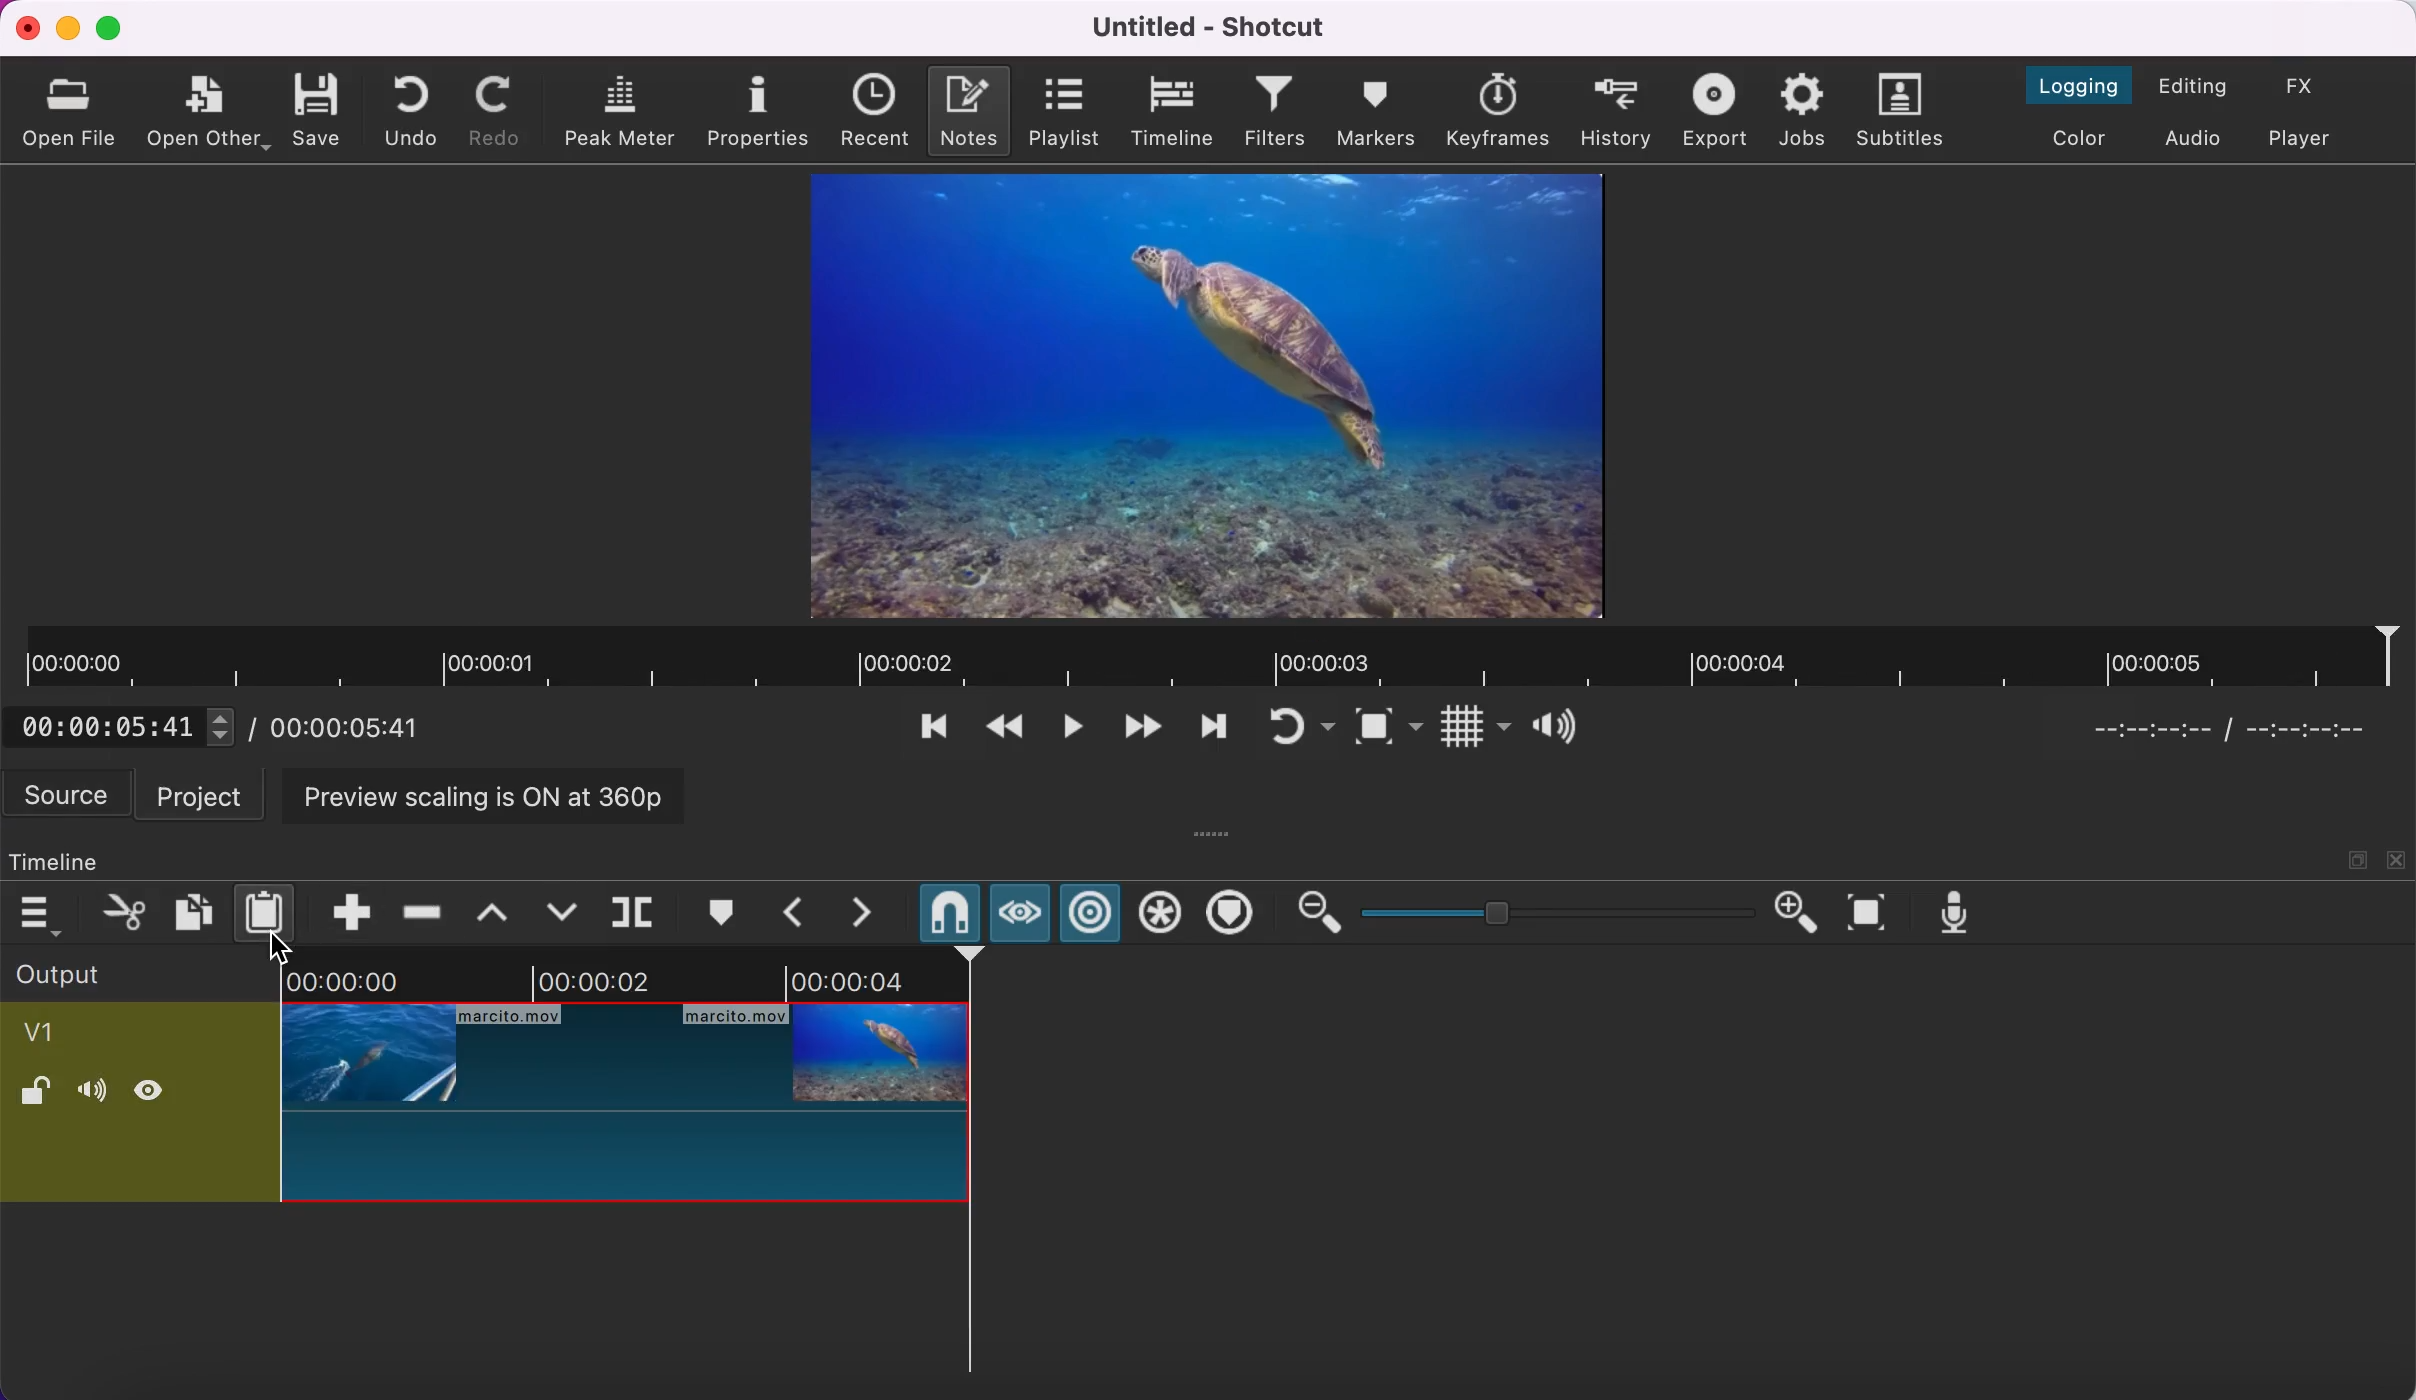 This screenshot has width=2416, height=1400. Describe the element at coordinates (210, 113) in the screenshot. I see `open other` at that location.